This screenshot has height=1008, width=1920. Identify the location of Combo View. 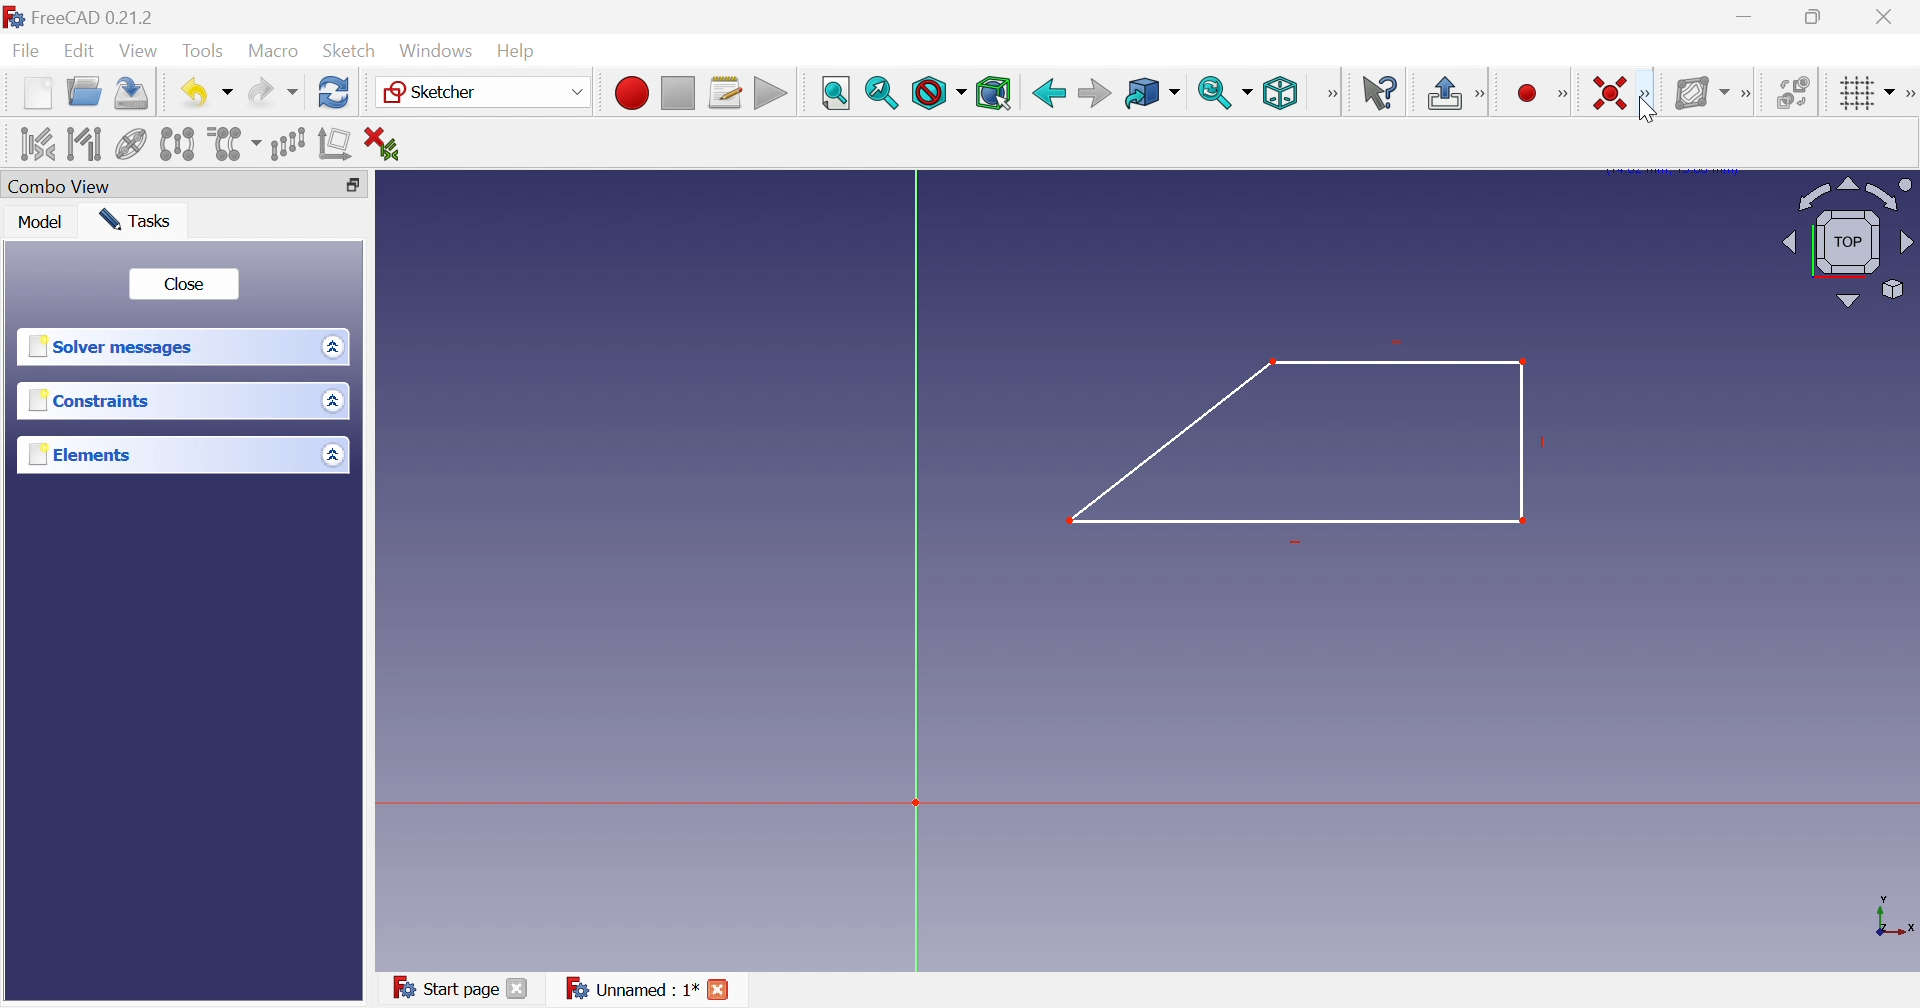
(63, 186).